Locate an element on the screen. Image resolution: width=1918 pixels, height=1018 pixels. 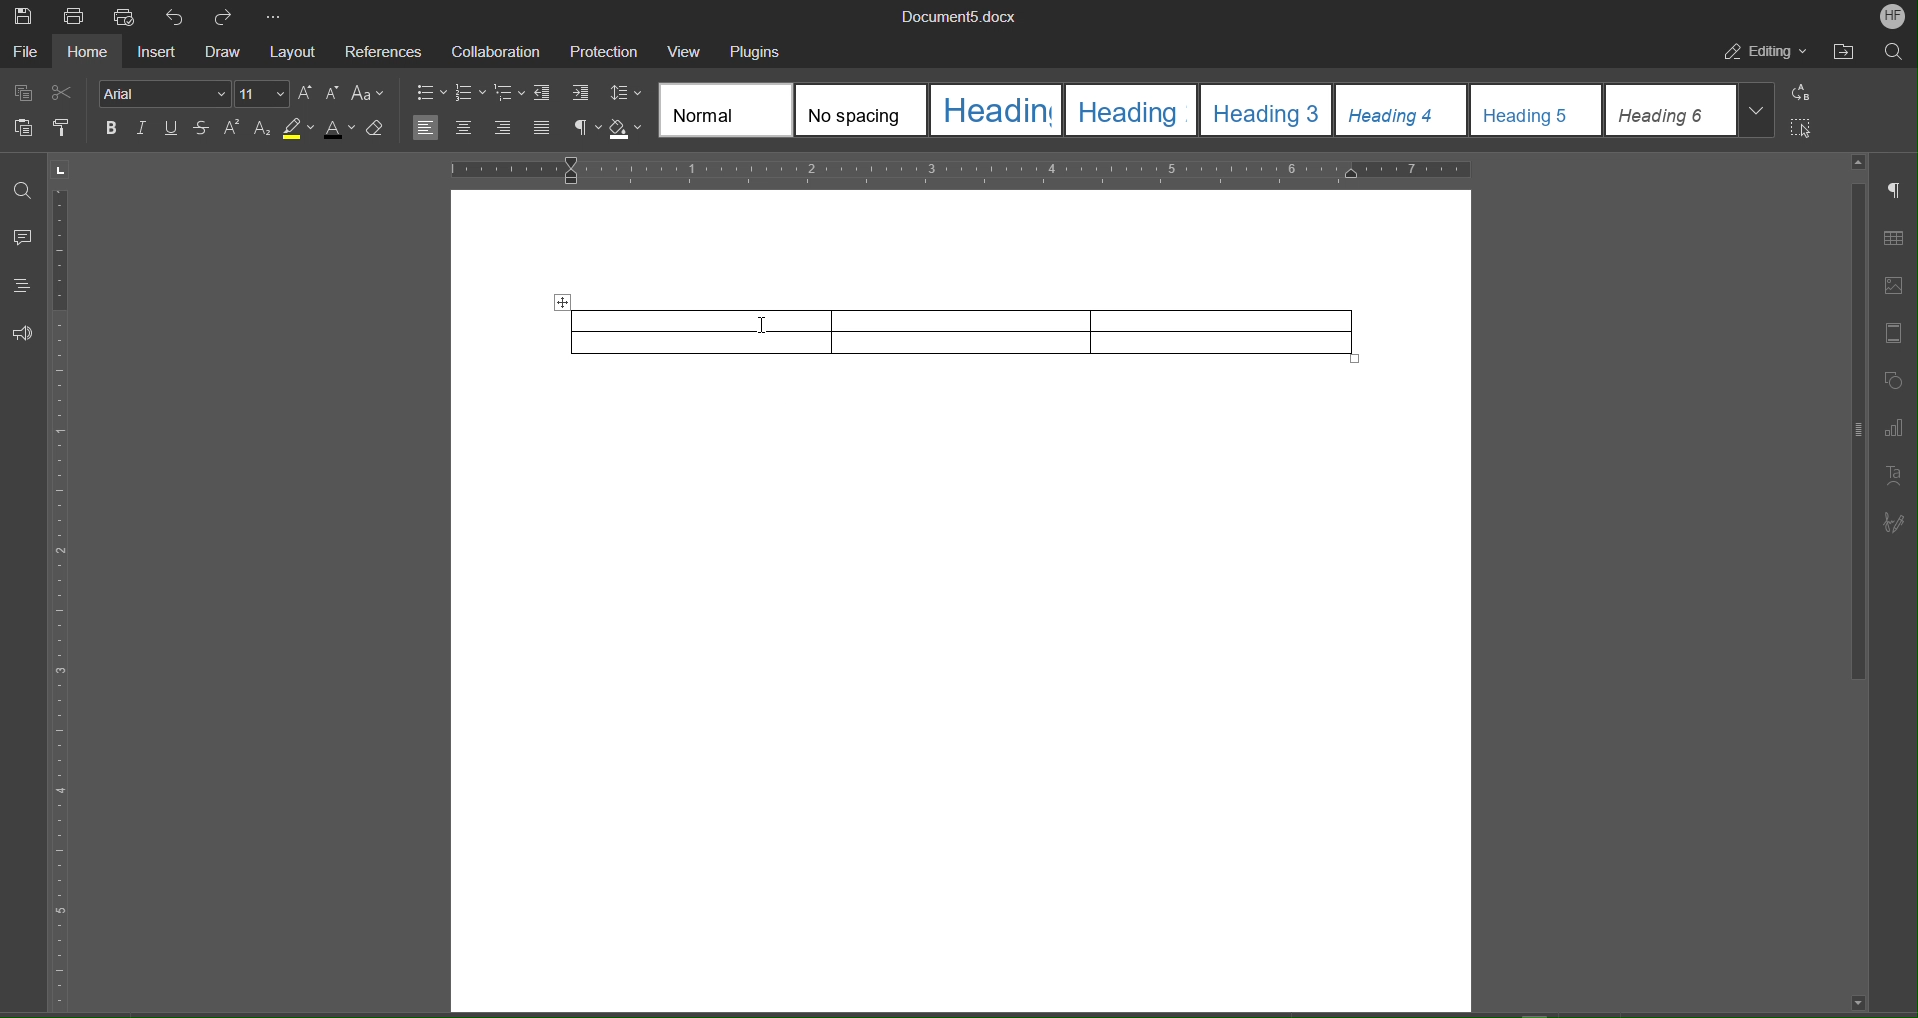
Bold is located at coordinates (112, 129).